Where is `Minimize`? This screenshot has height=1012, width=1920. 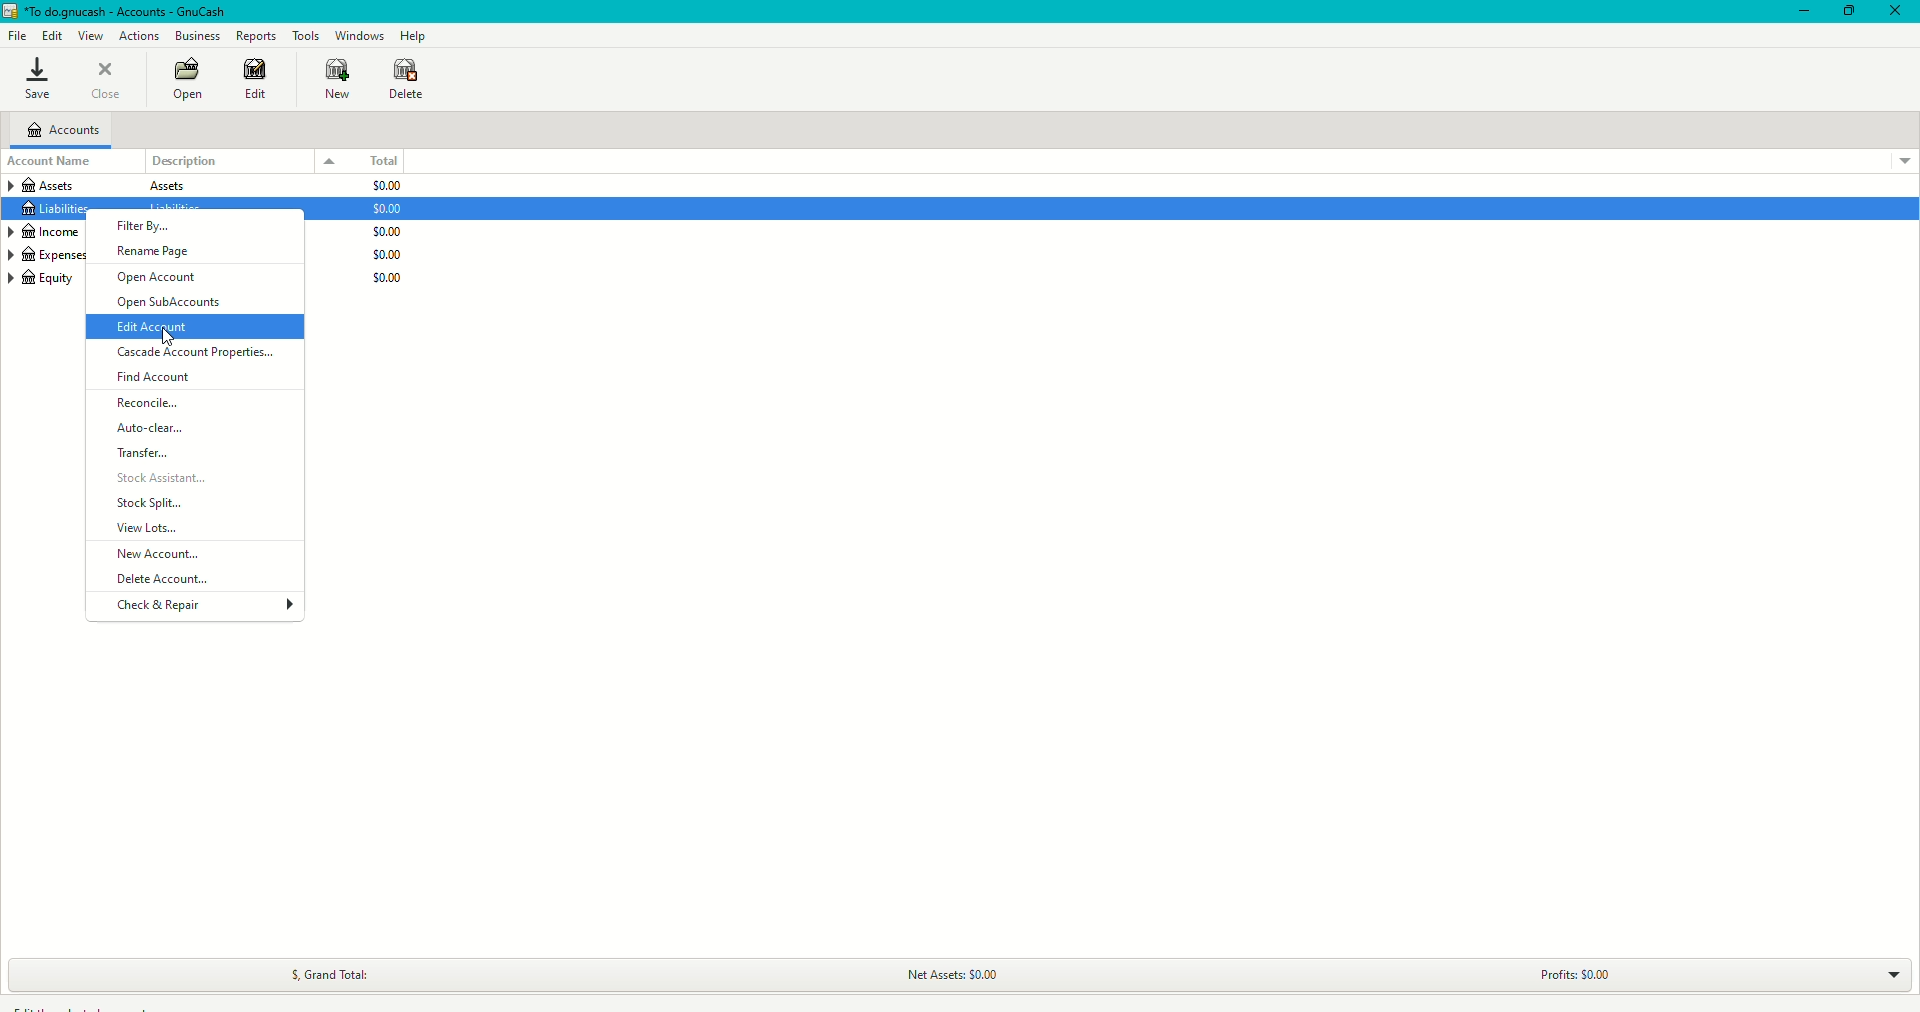 Minimize is located at coordinates (1798, 12).